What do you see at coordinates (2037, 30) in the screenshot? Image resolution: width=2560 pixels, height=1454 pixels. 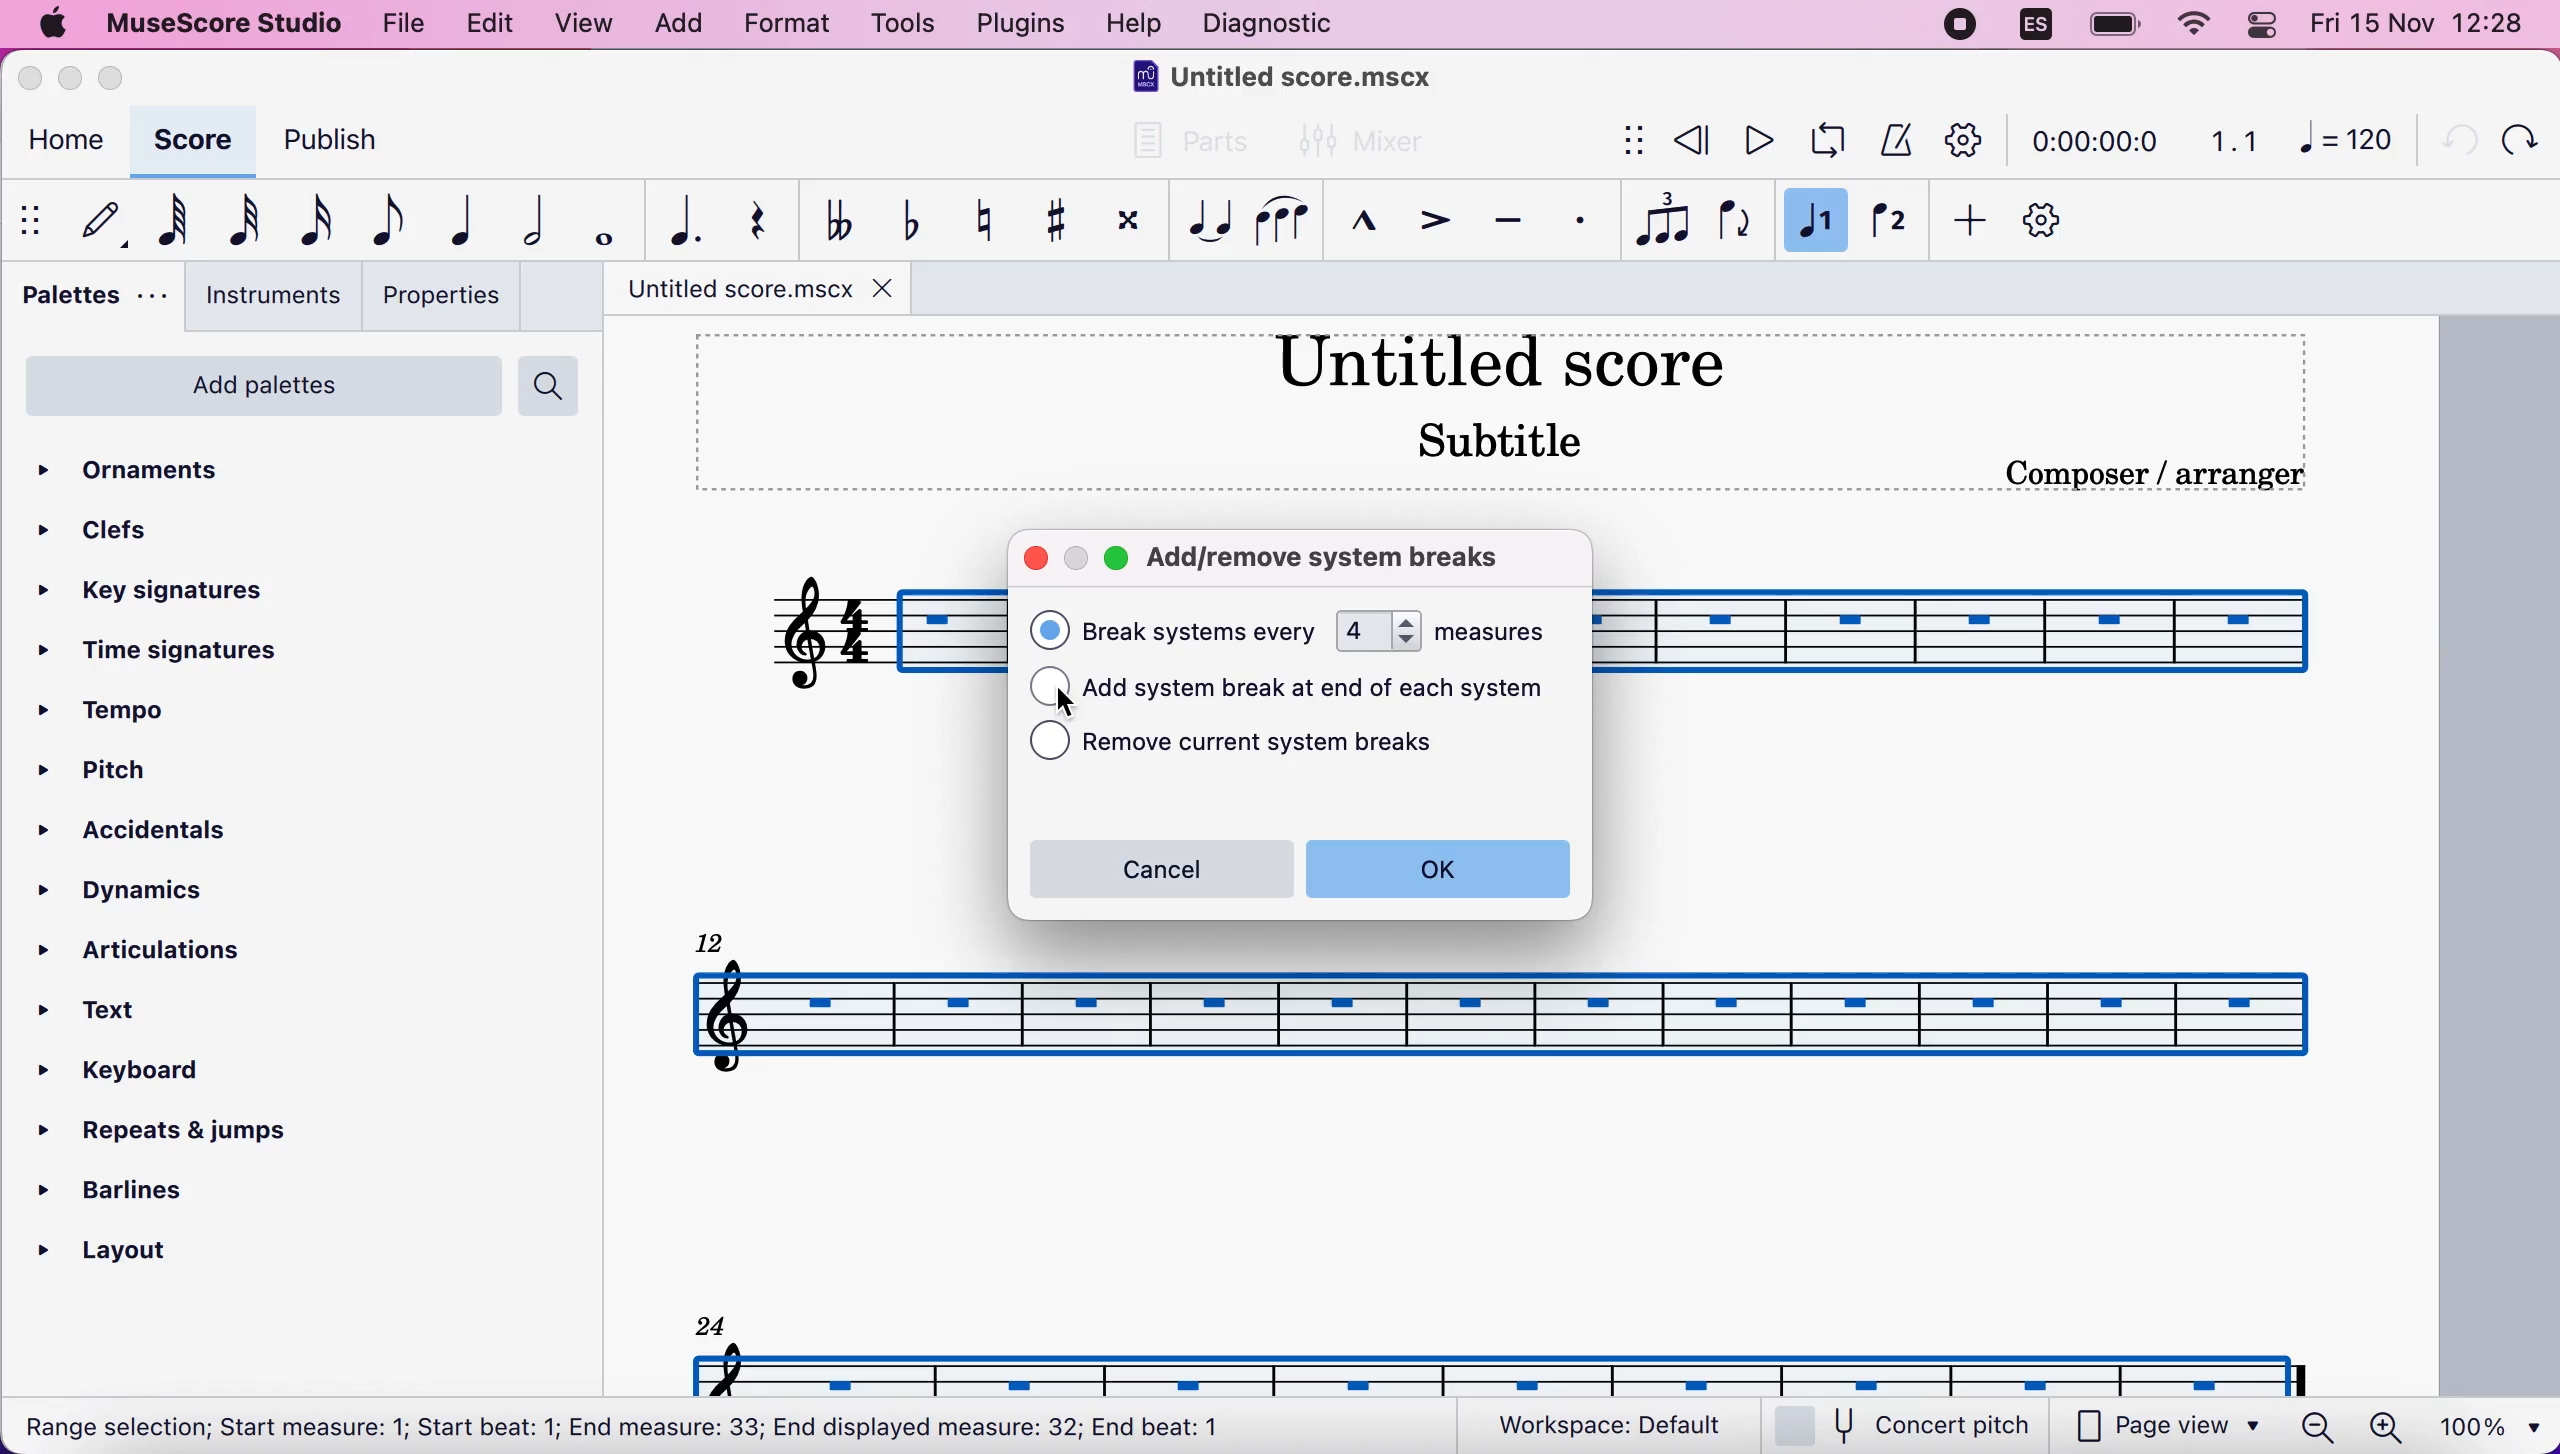 I see `language` at bounding box center [2037, 30].